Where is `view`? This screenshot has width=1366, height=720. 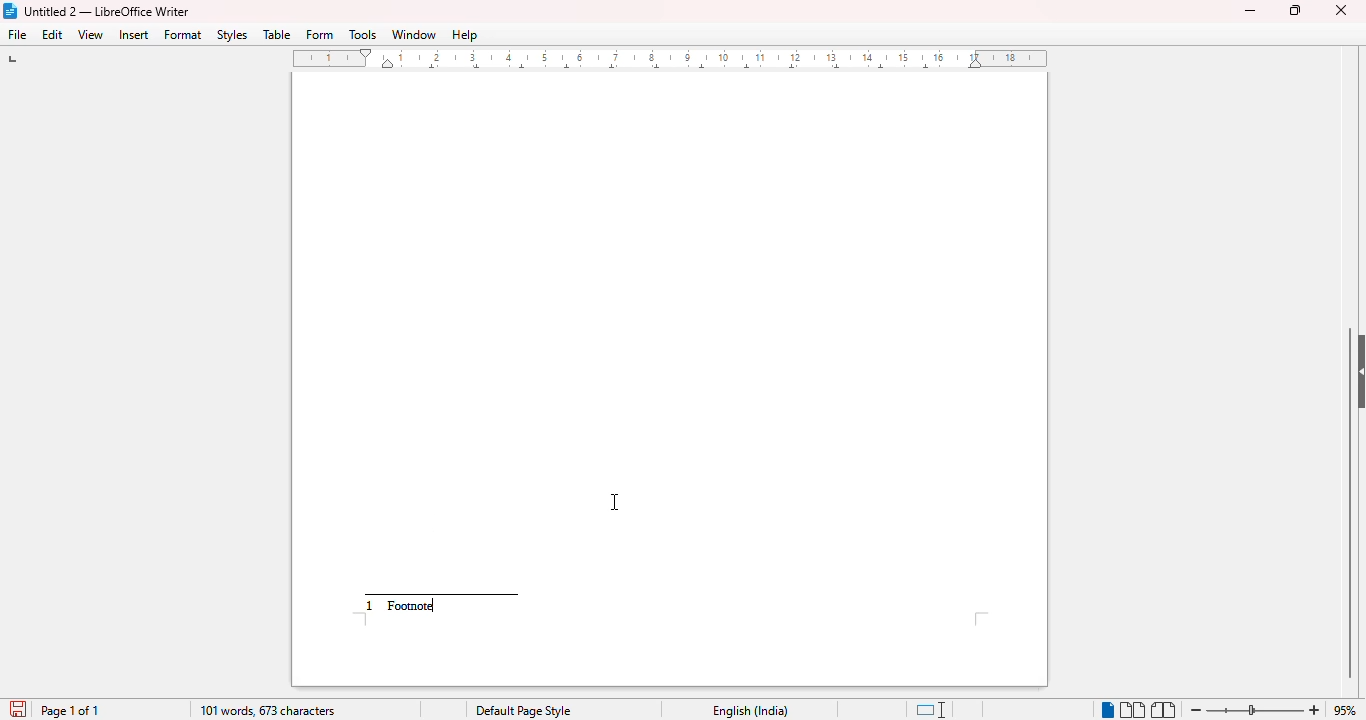
view is located at coordinates (92, 35).